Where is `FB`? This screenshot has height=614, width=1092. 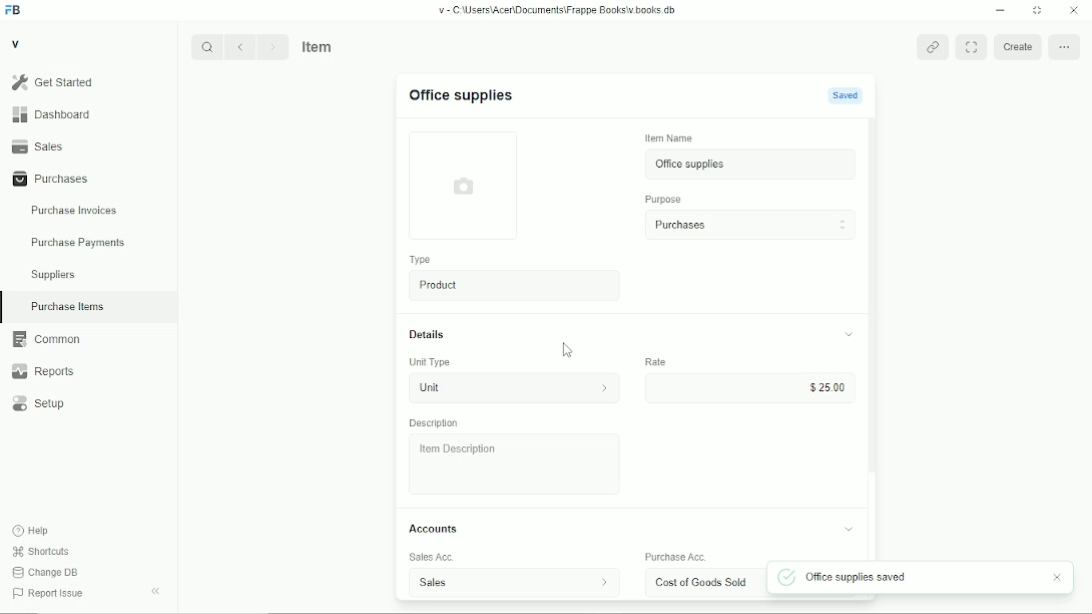
FB is located at coordinates (14, 11).